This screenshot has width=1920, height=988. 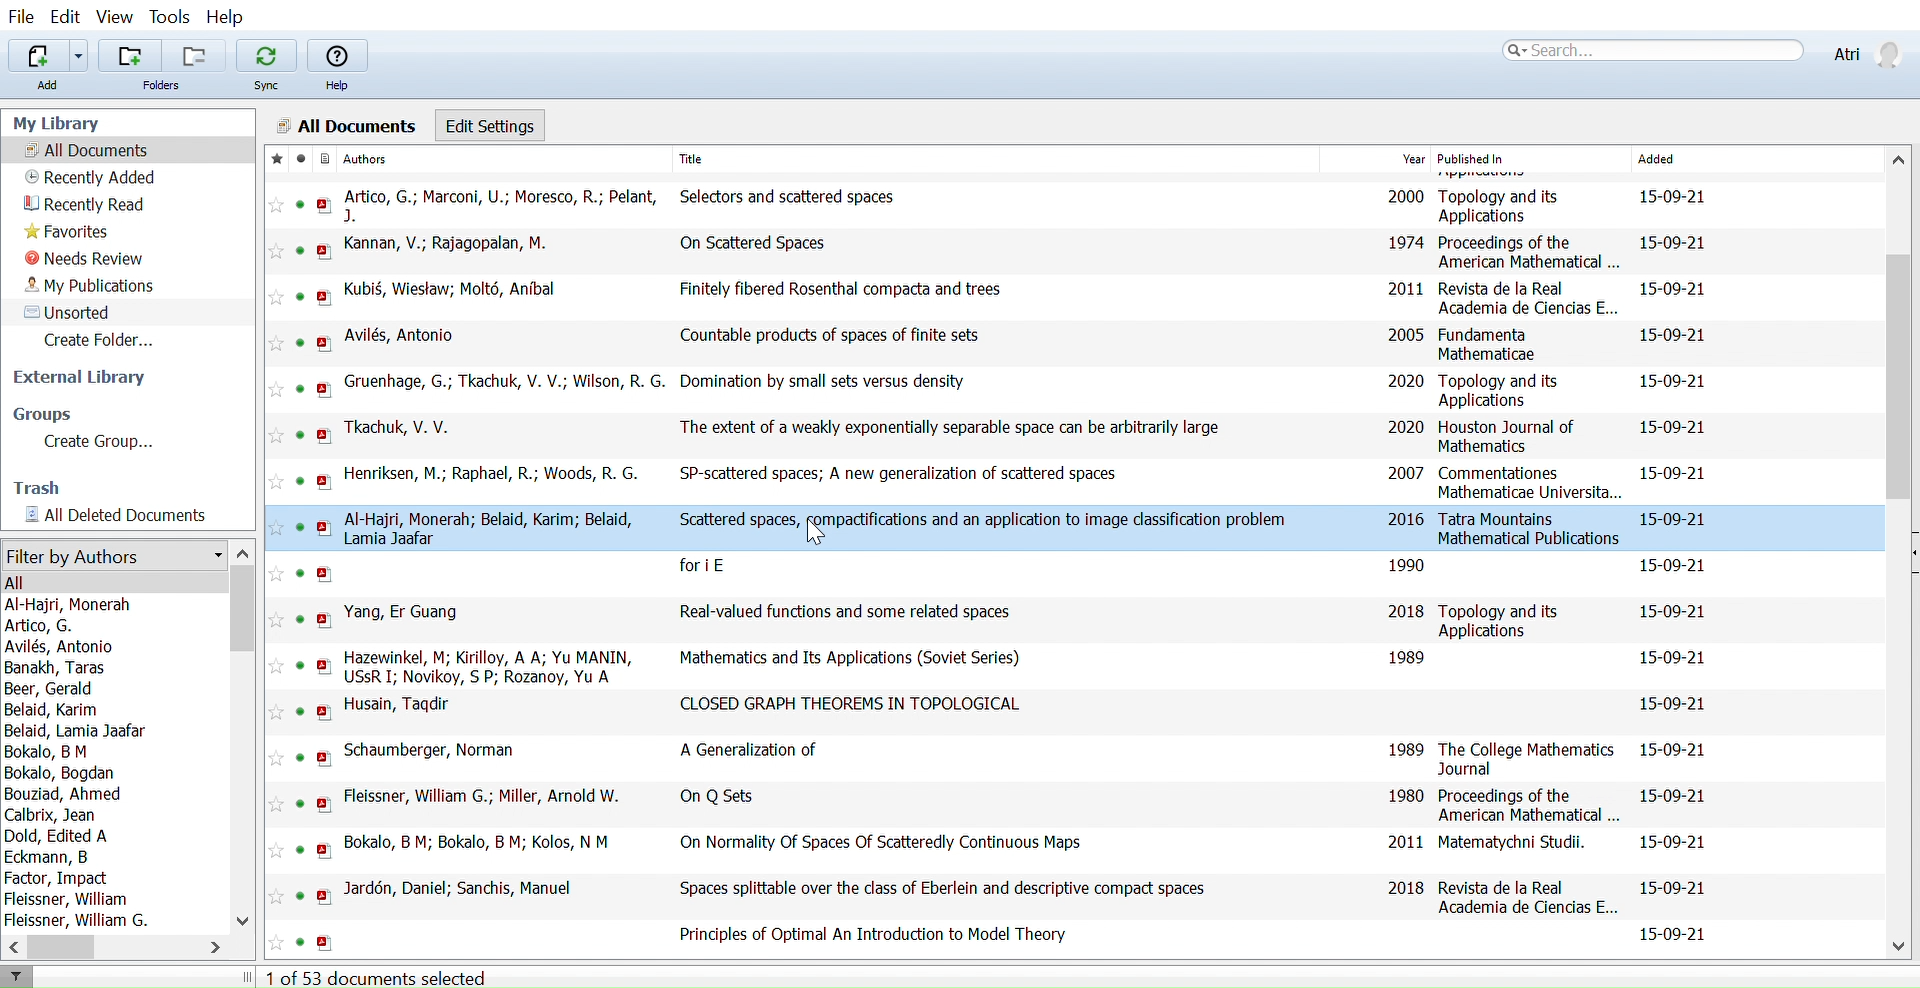 What do you see at coordinates (1673, 701) in the screenshot?
I see `15-09-21` at bounding box center [1673, 701].